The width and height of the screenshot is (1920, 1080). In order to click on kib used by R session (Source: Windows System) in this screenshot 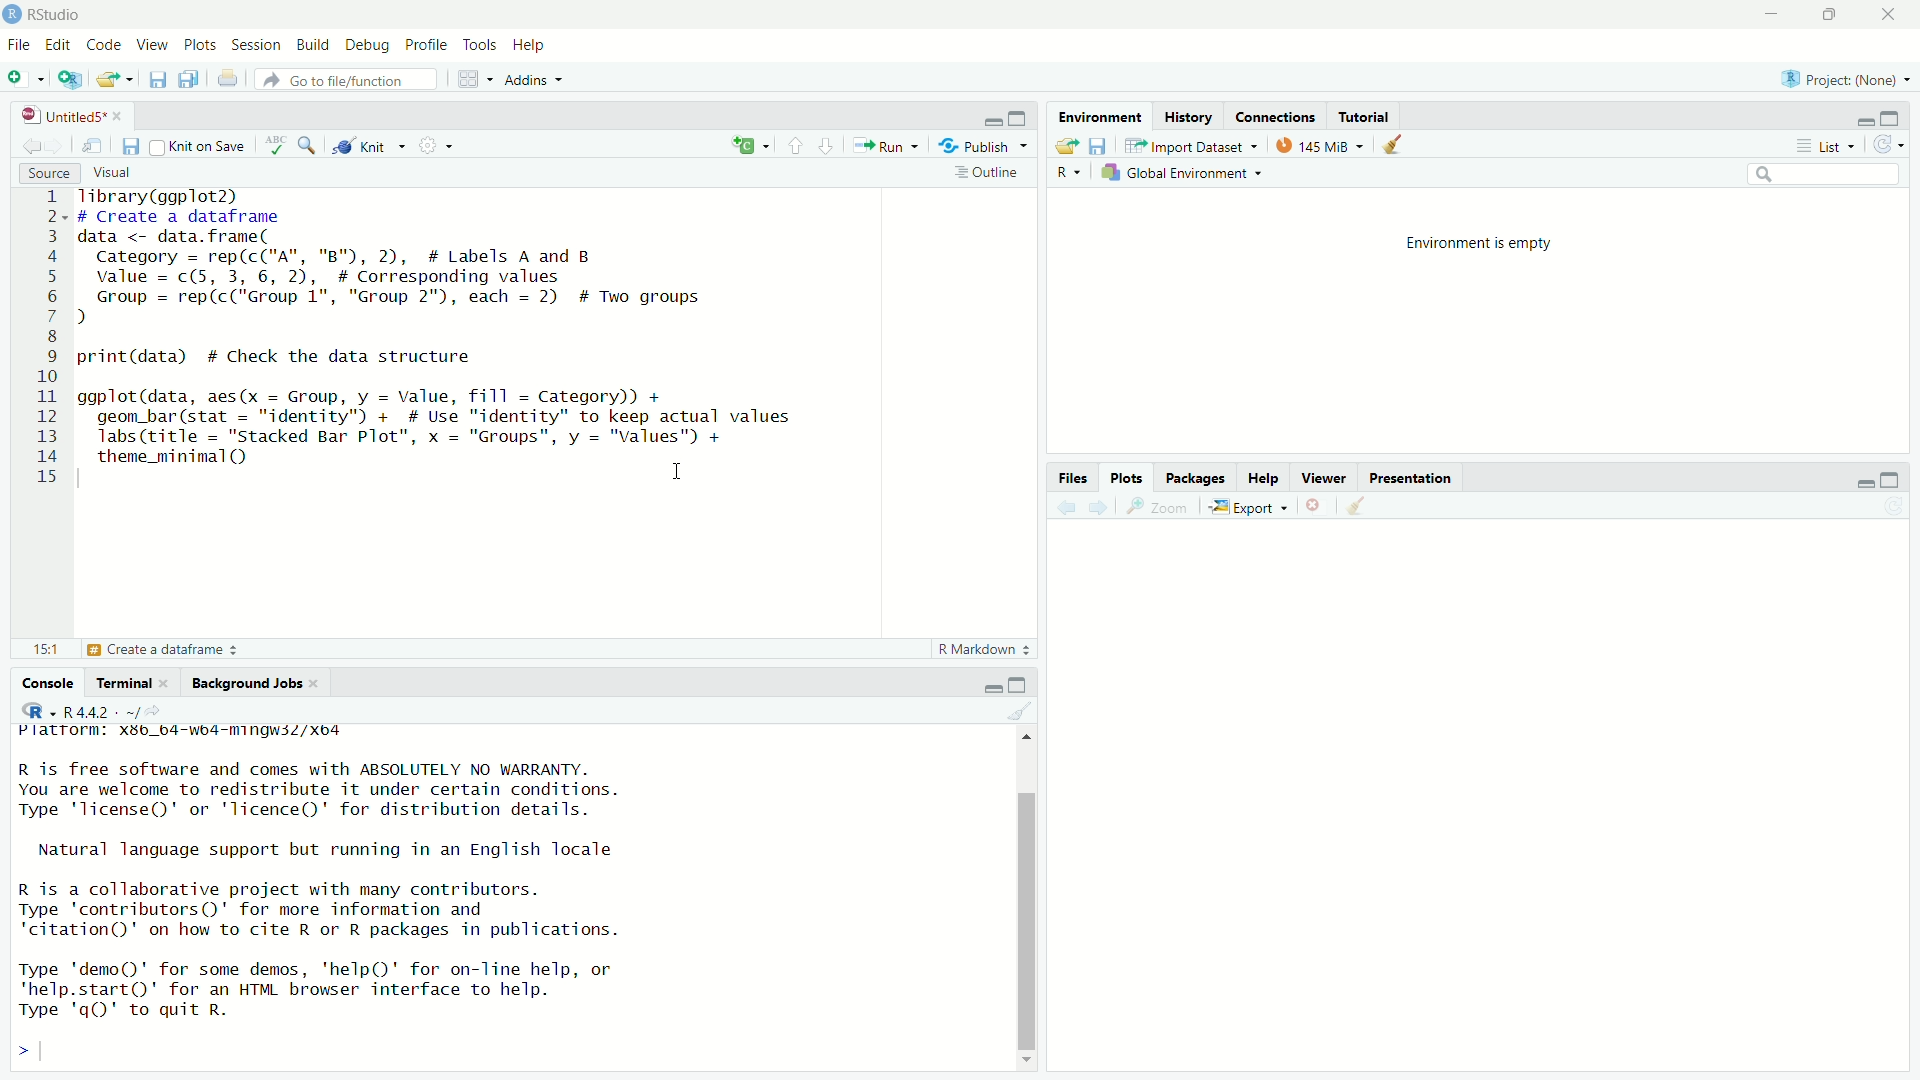, I will do `click(1320, 144)`.